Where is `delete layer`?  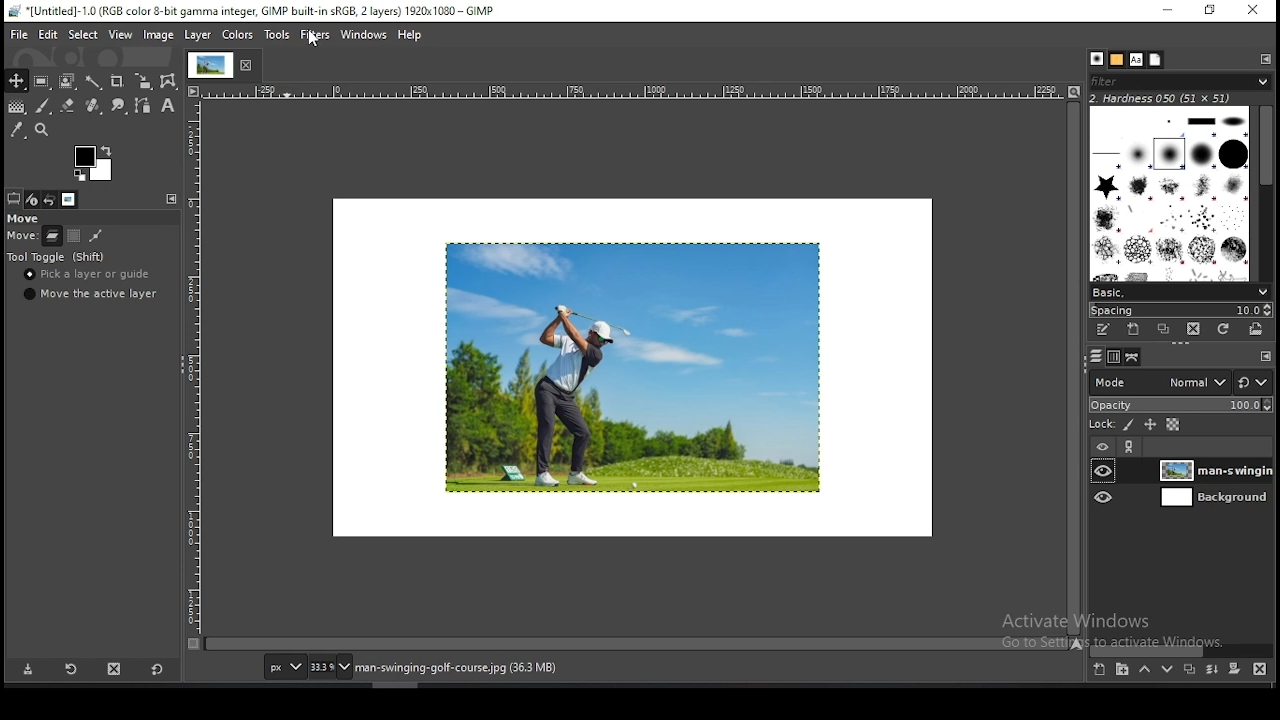
delete layer is located at coordinates (1264, 669).